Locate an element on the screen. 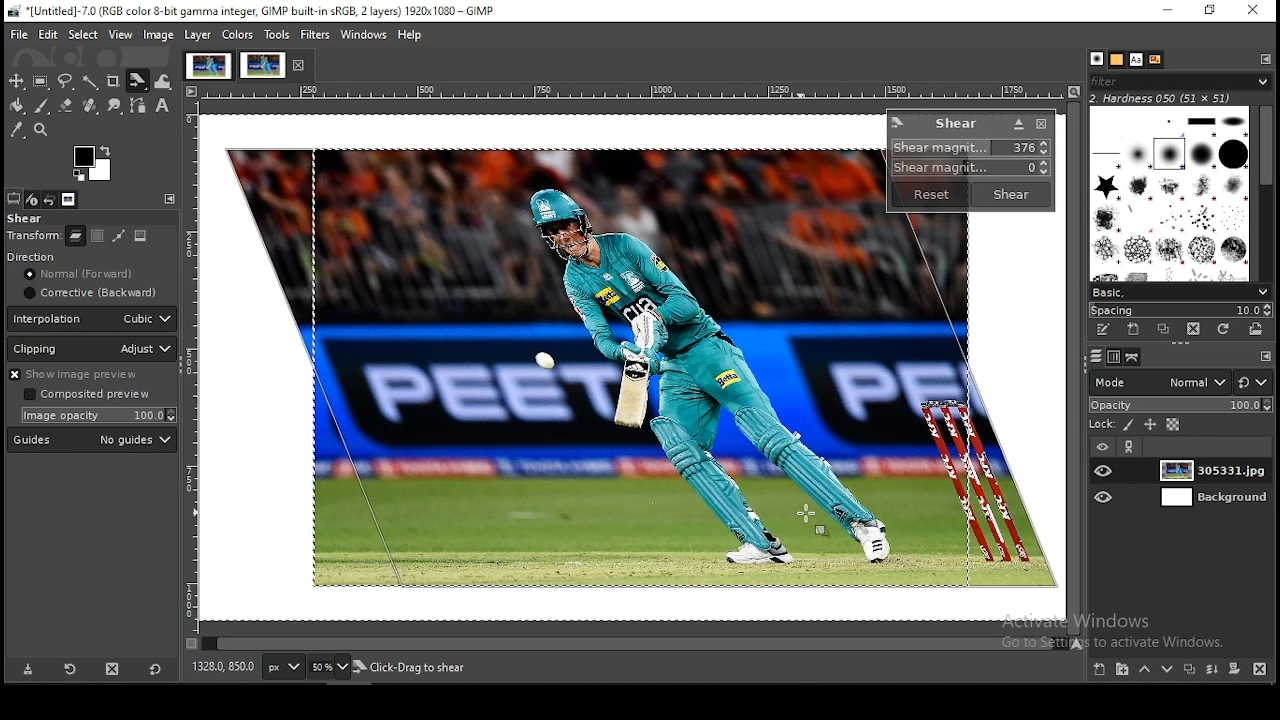 The height and width of the screenshot is (720, 1280). shear magnitude is located at coordinates (973, 148).